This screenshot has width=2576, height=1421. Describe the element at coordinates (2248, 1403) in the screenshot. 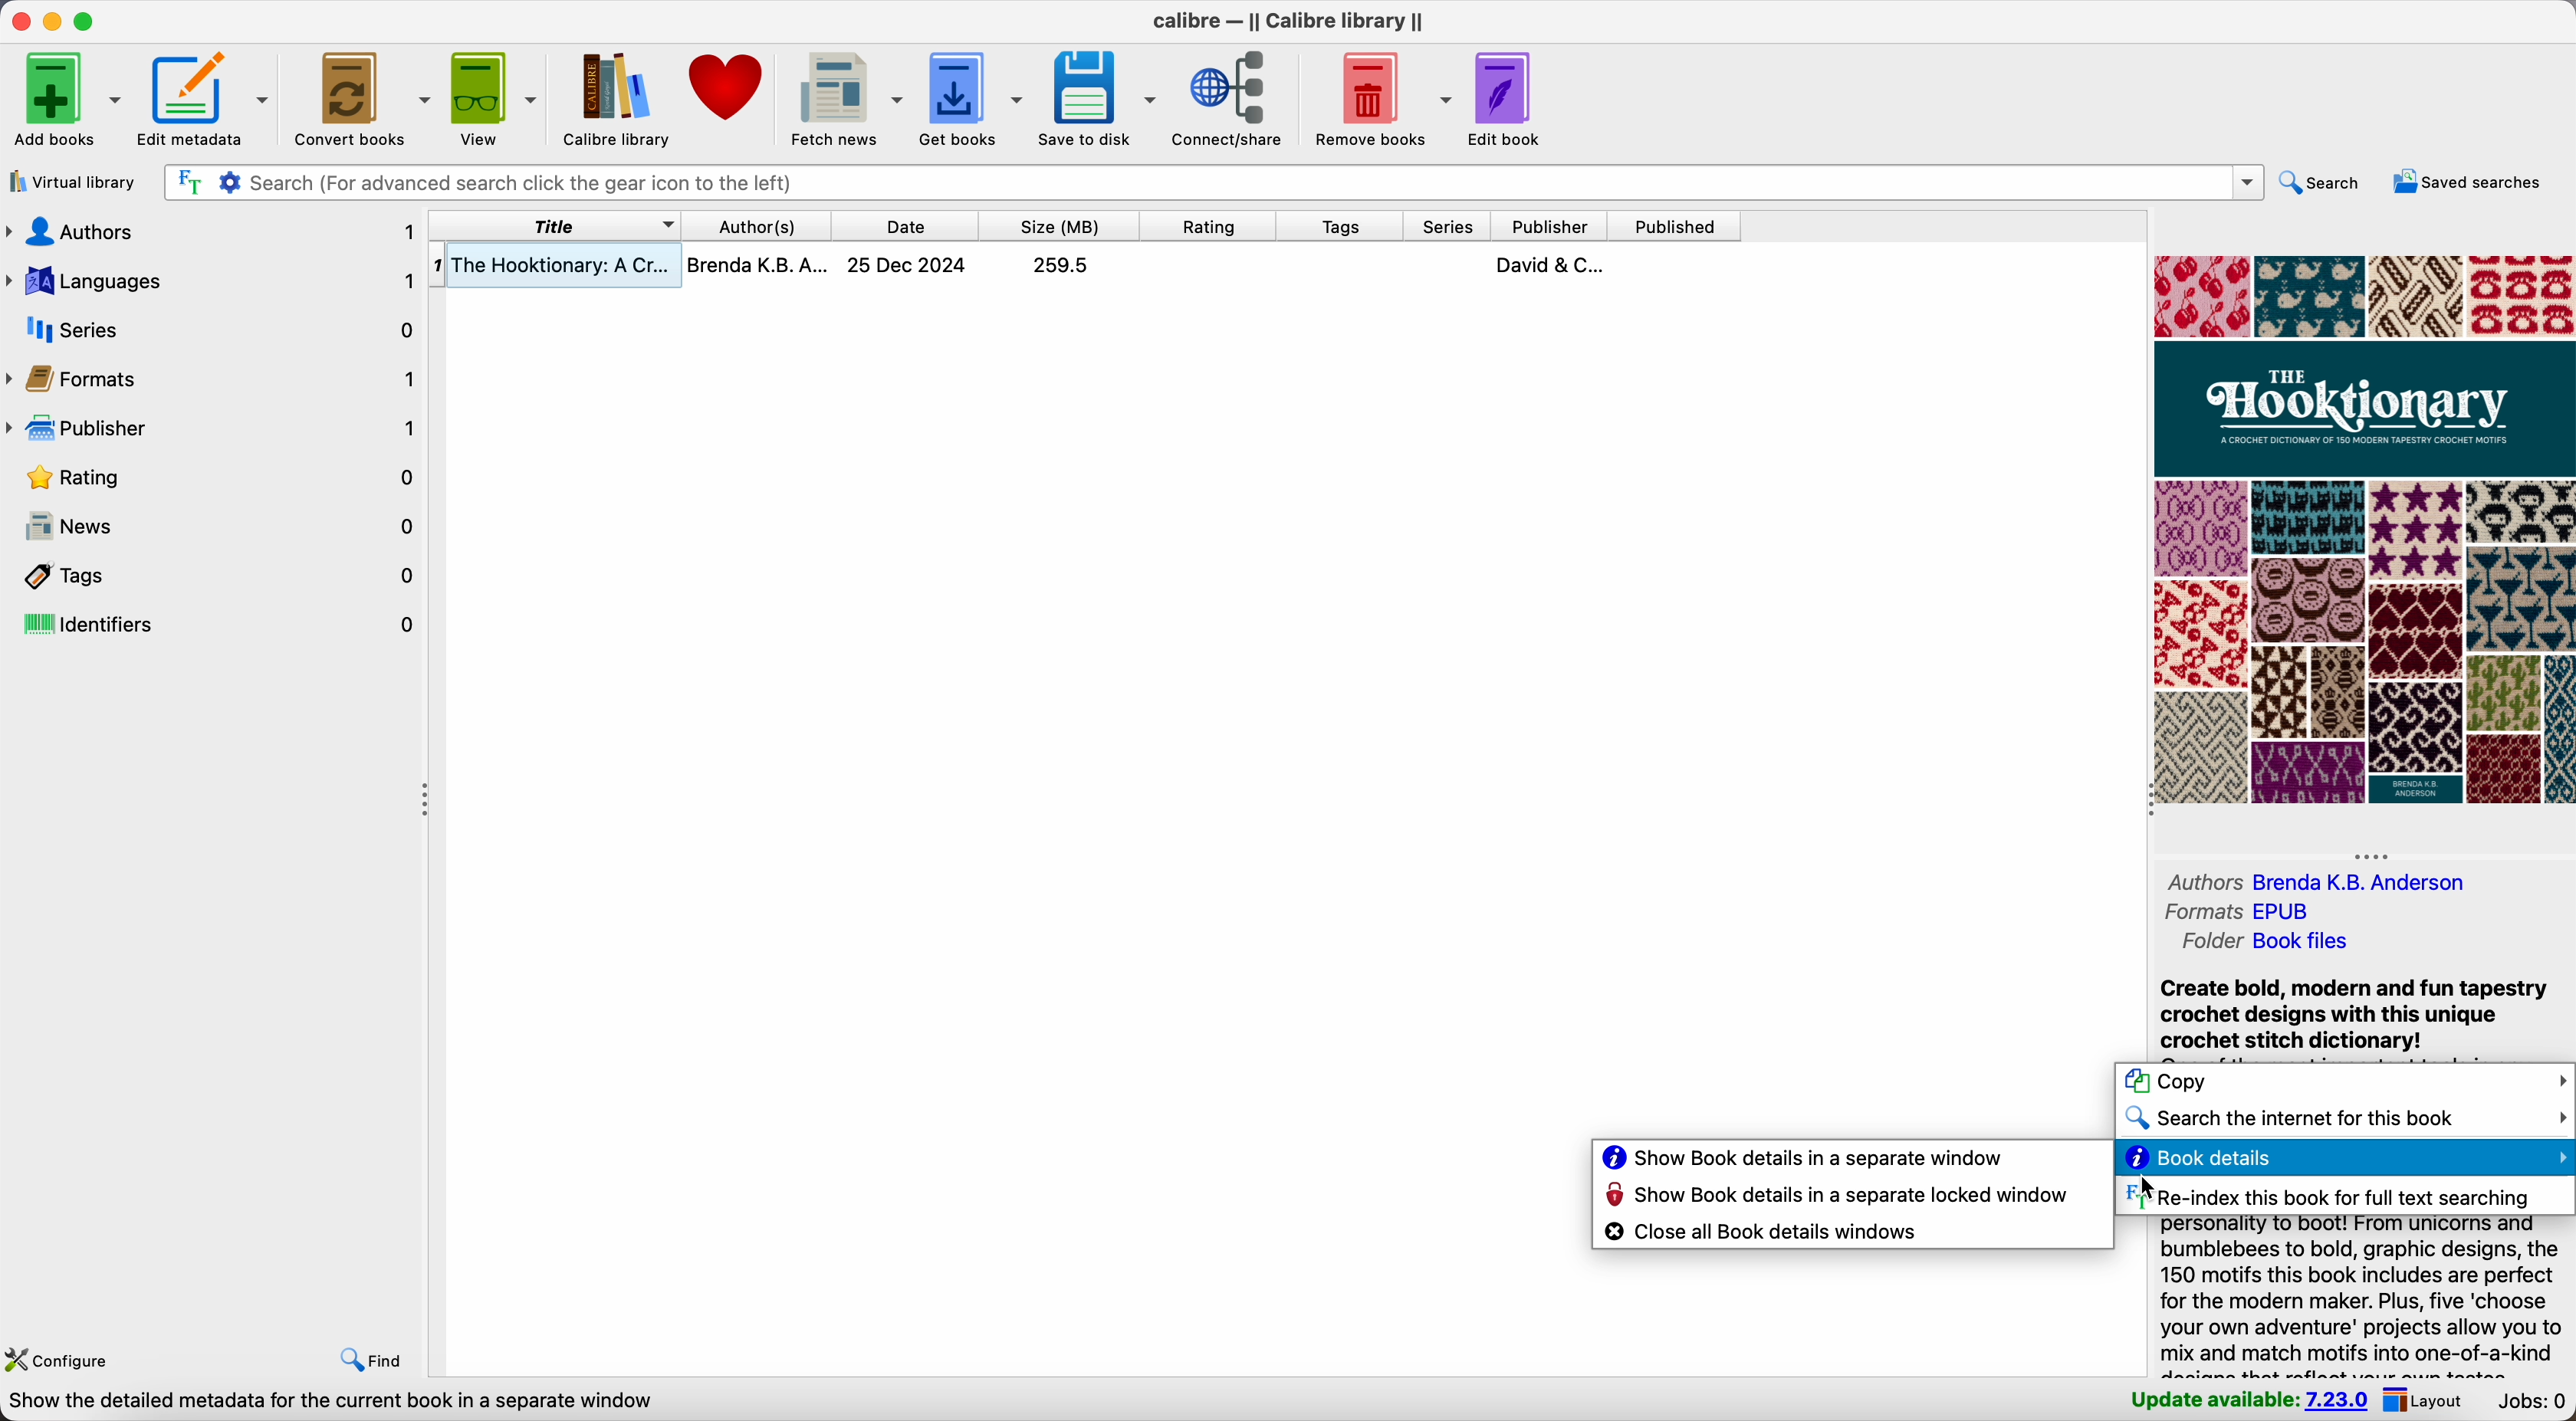

I see `update available` at that location.